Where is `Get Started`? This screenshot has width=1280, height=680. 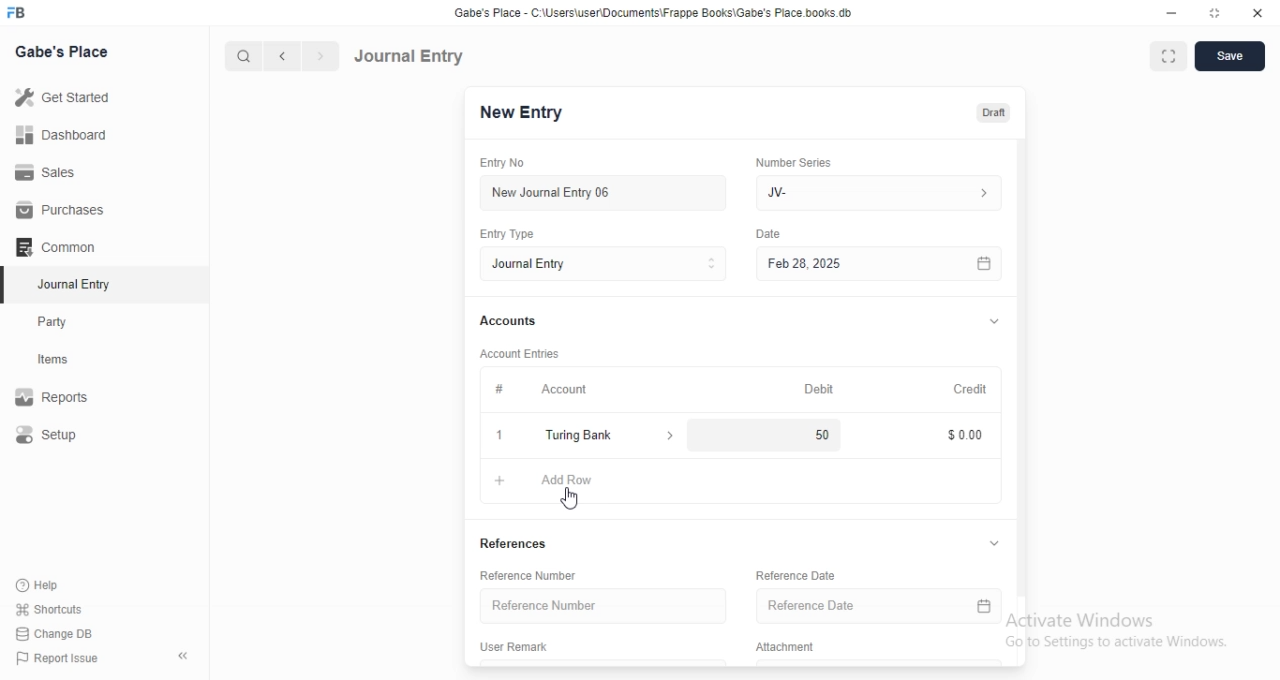 Get Started is located at coordinates (67, 97).